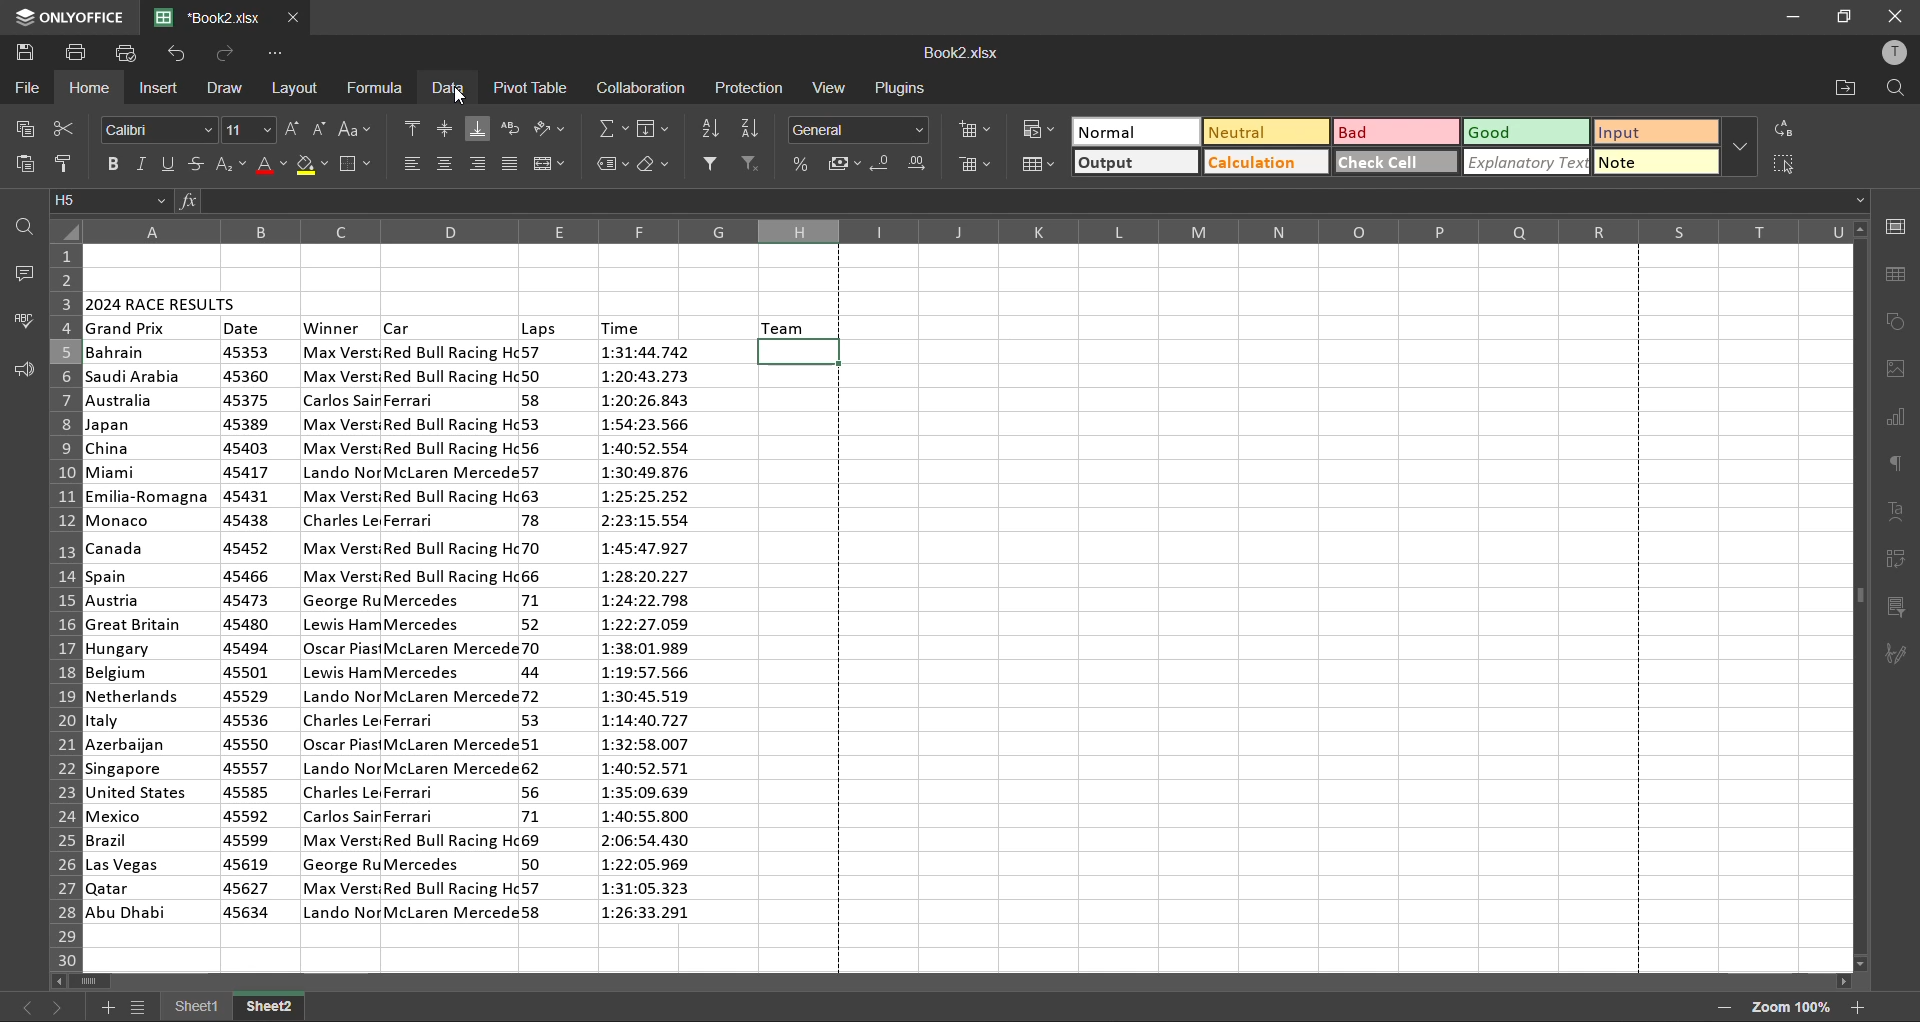  What do you see at coordinates (227, 53) in the screenshot?
I see `redo` at bounding box center [227, 53].